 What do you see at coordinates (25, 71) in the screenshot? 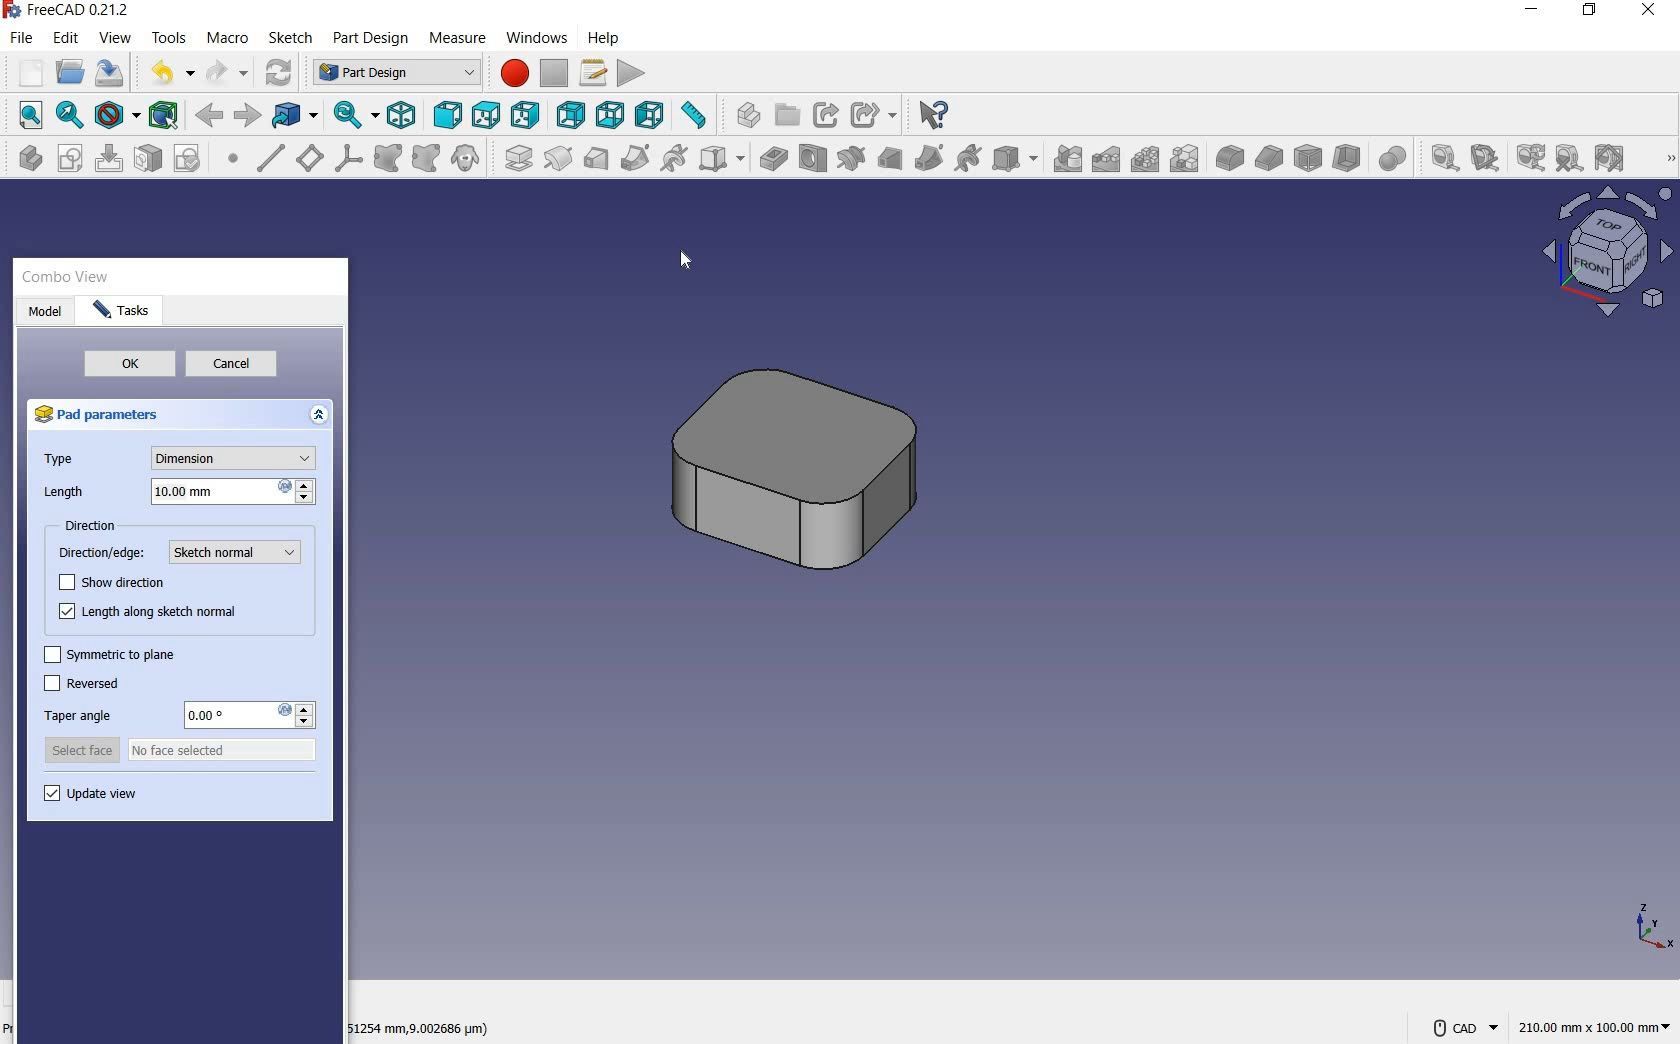
I see `new` at bounding box center [25, 71].